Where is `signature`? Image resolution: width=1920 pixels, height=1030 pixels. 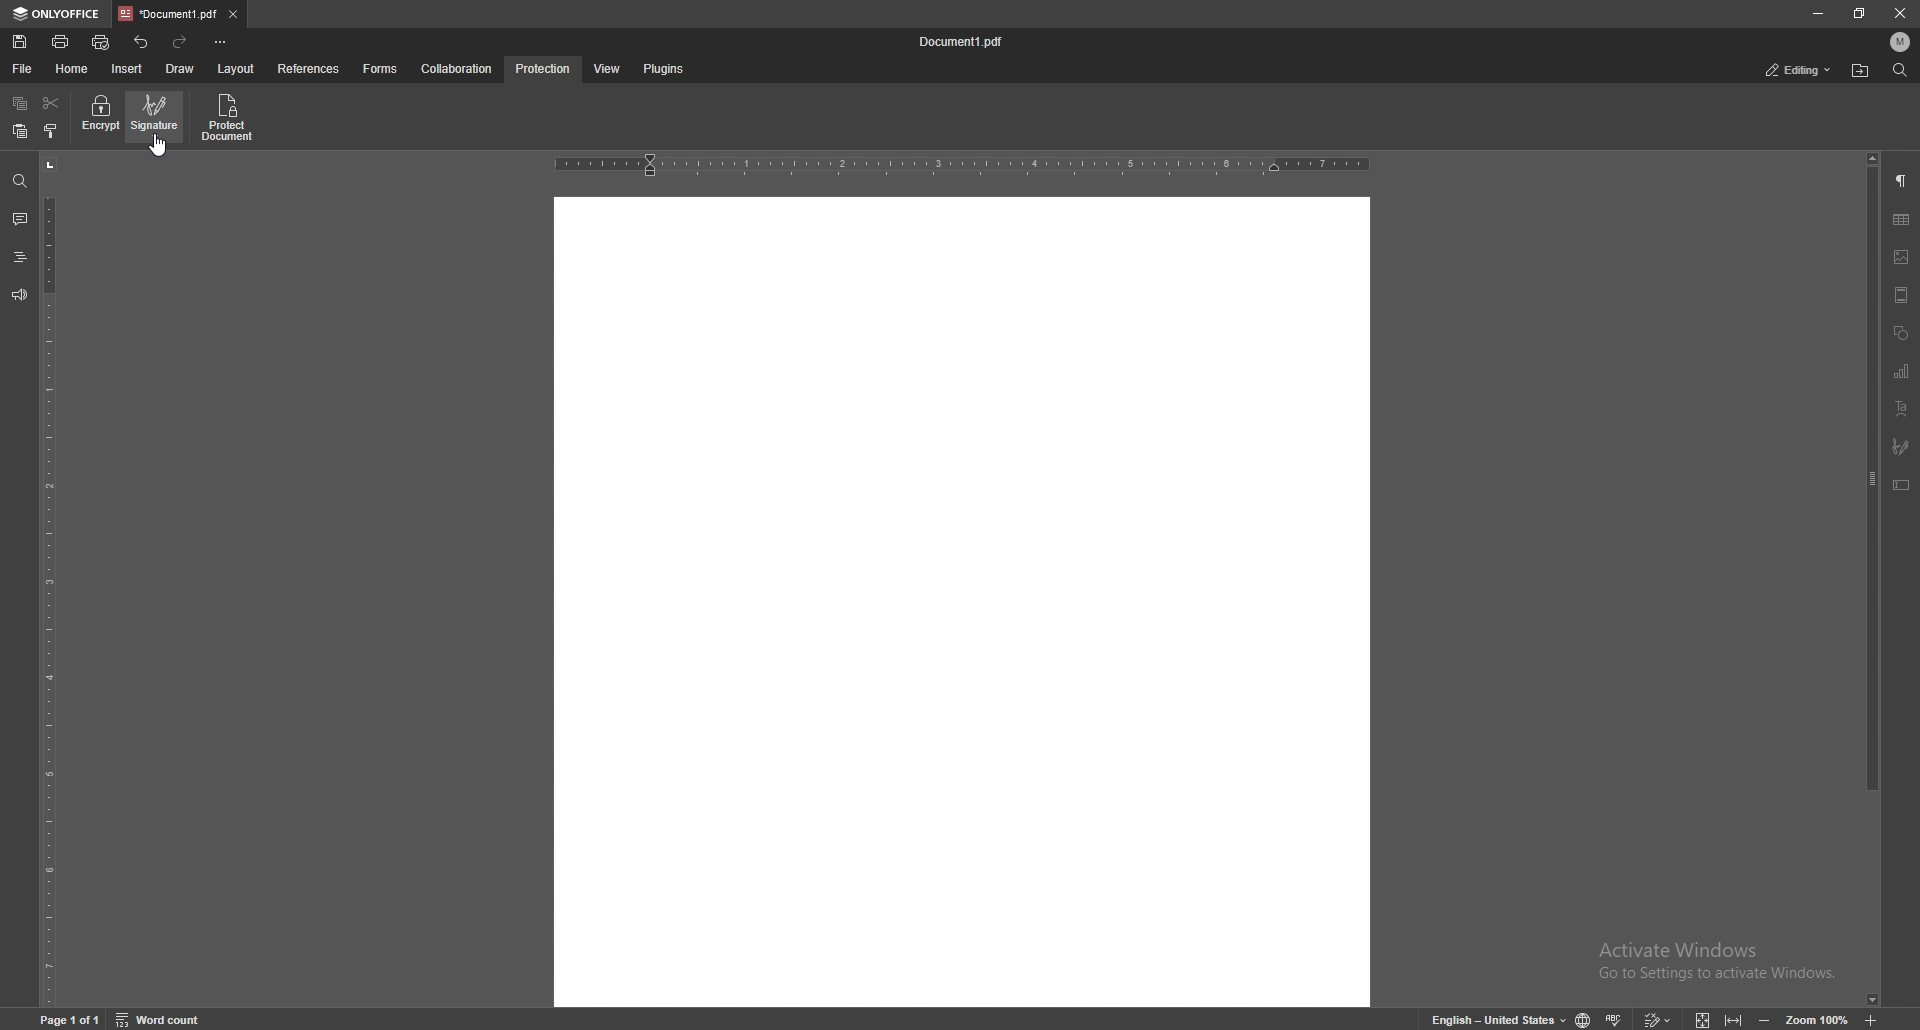
signature is located at coordinates (1901, 447).